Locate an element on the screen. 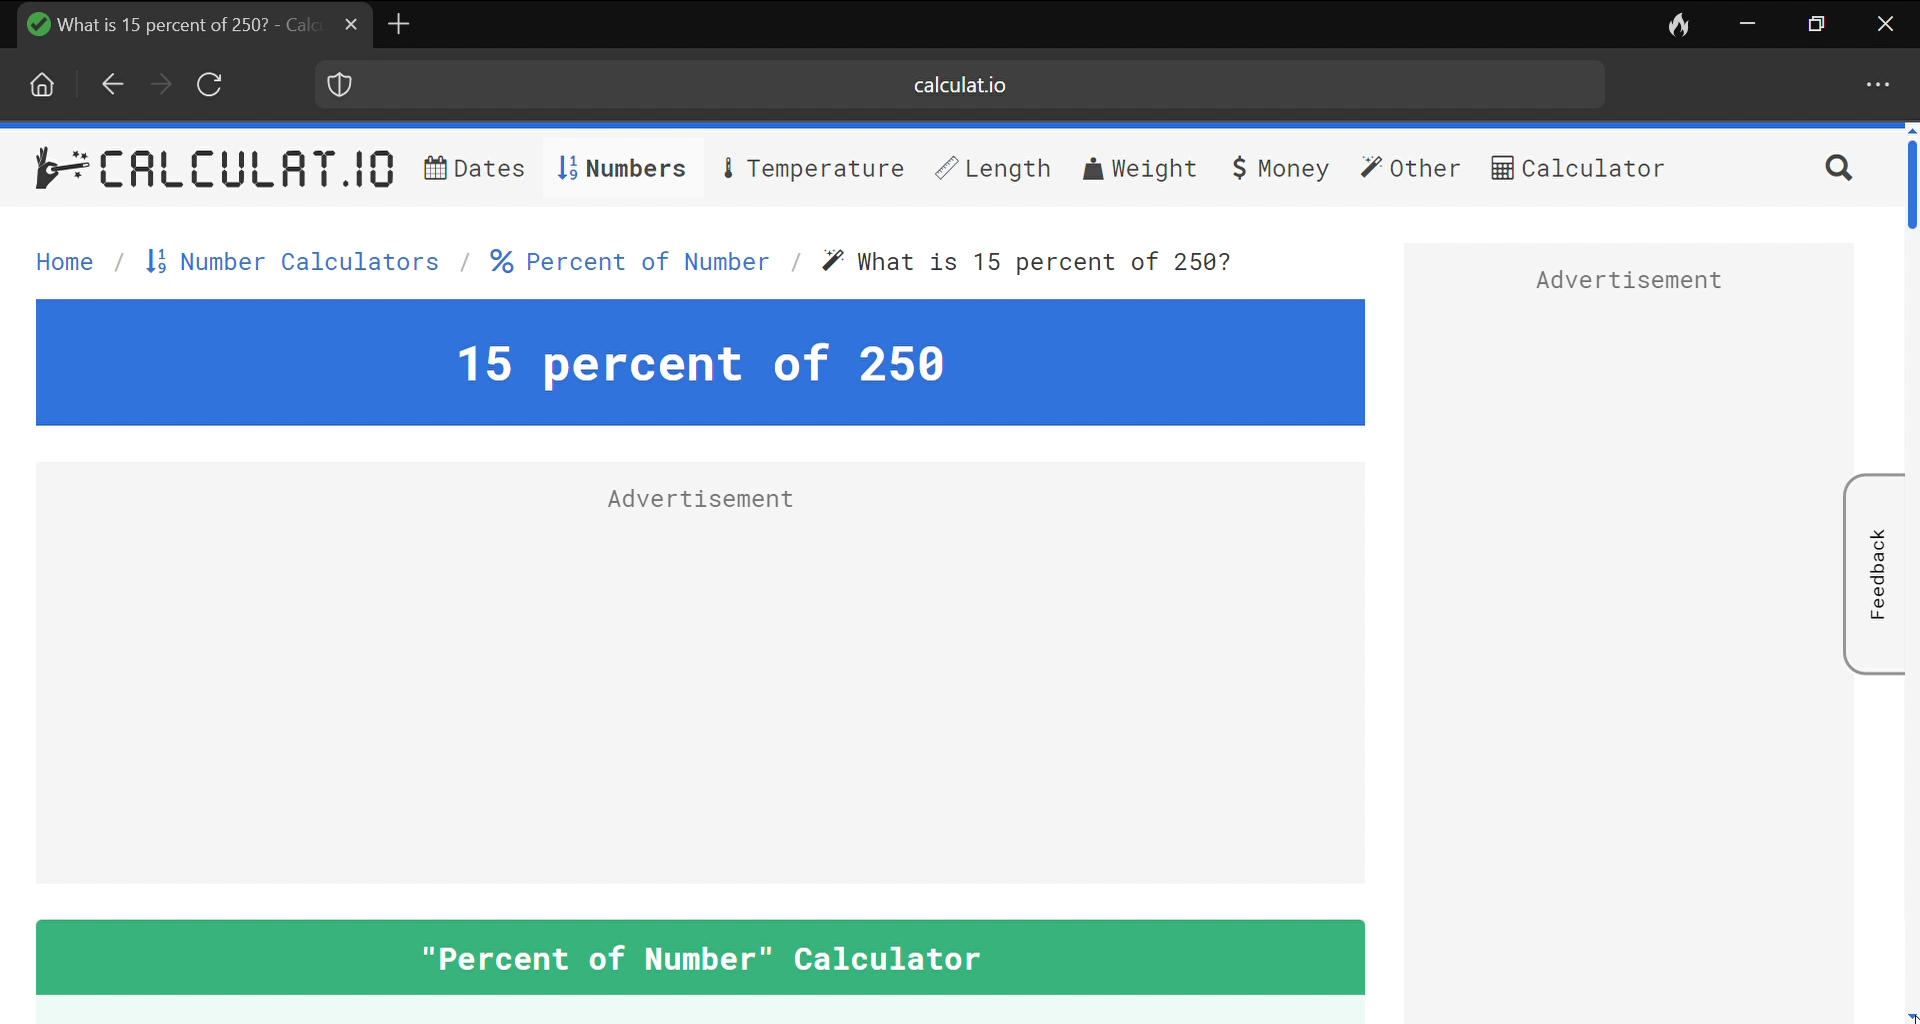 The height and width of the screenshot is (1024, 1920). add new tab is located at coordinates (400, 22).